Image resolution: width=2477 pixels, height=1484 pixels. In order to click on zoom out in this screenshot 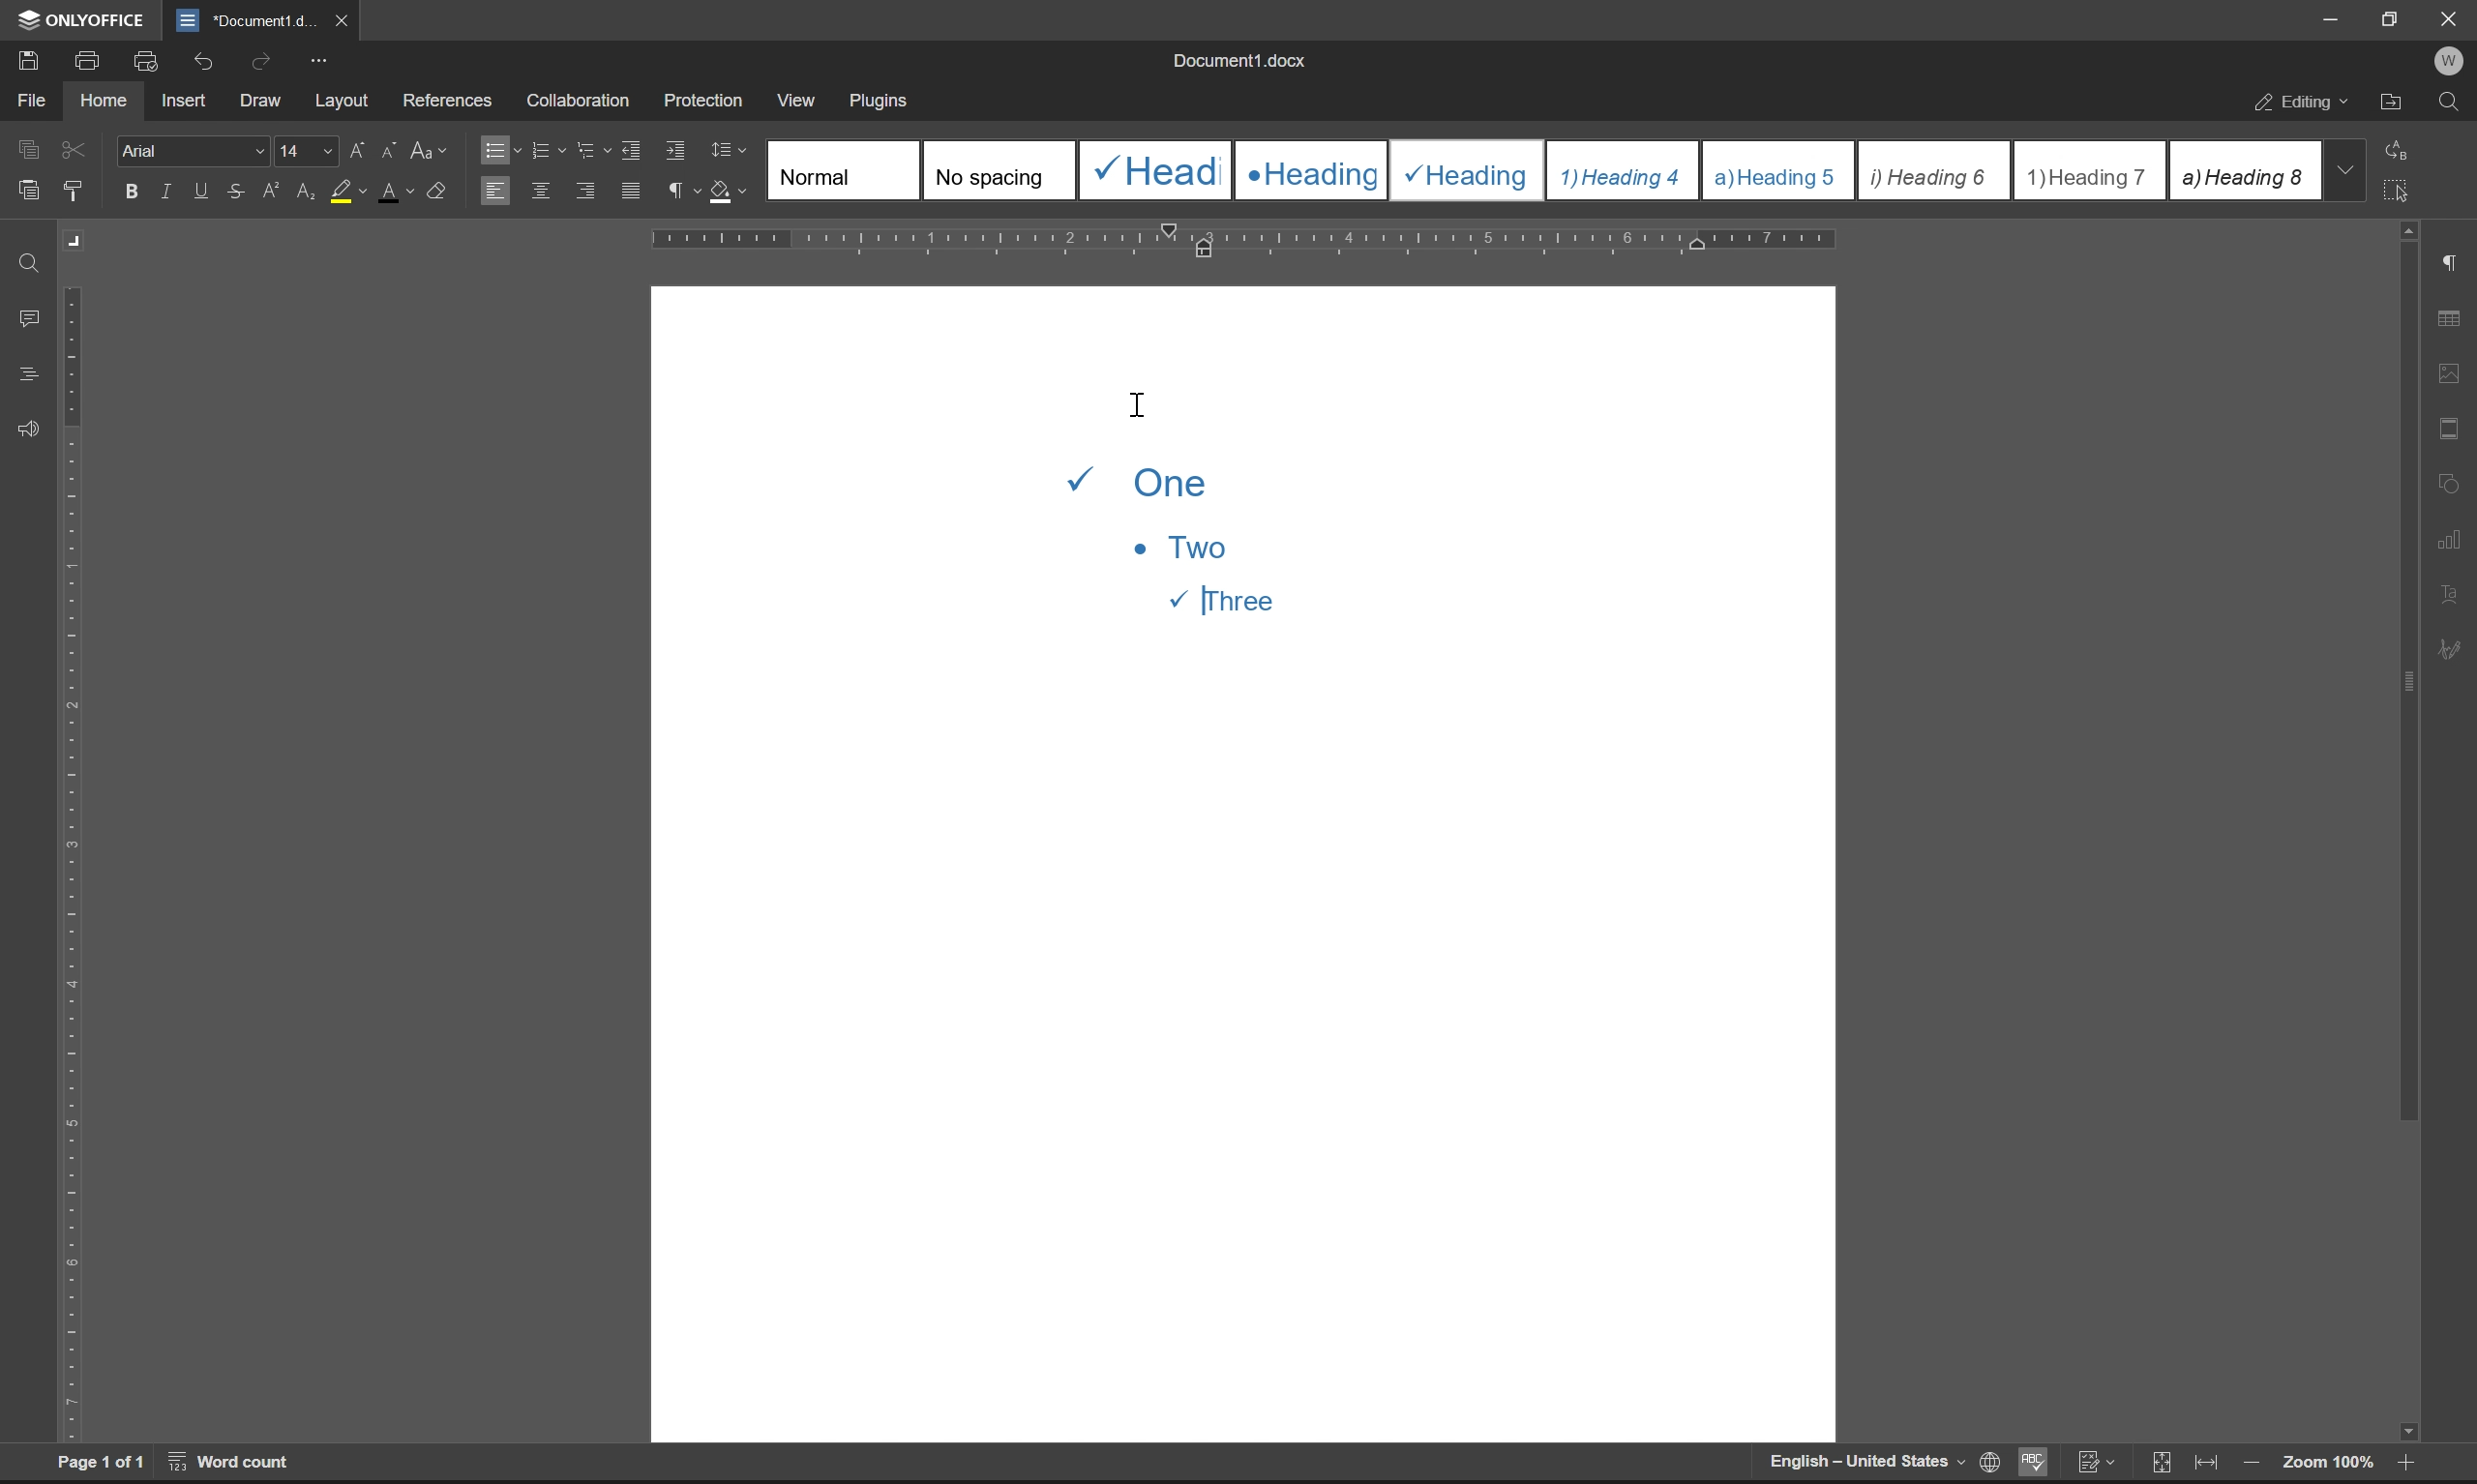, I will do `click(2250, 1465)`.